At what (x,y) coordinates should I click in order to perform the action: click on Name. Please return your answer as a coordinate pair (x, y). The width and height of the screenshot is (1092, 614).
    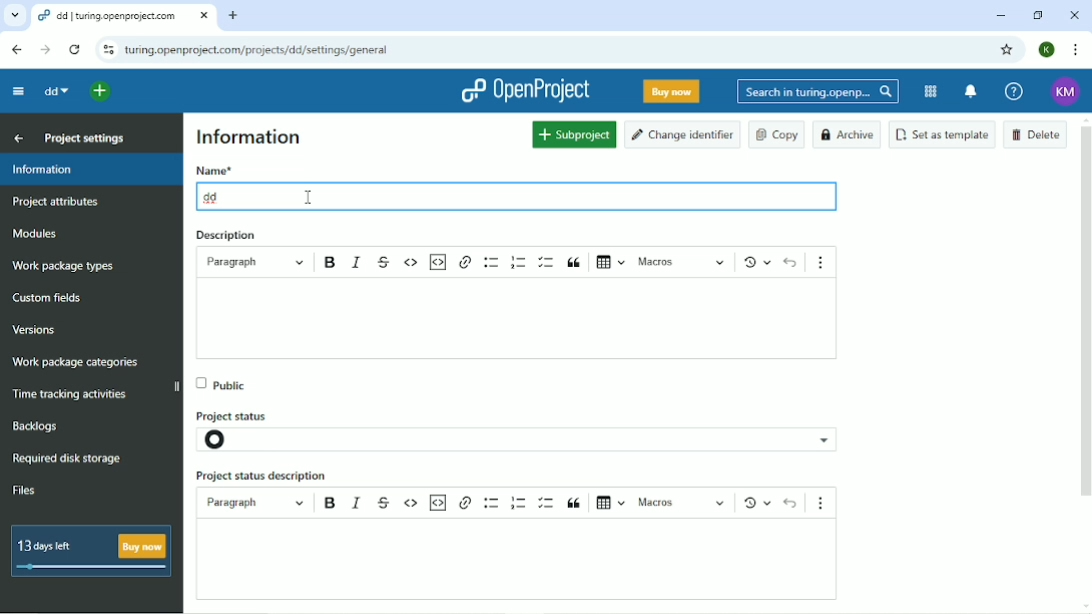
    Looking at the image, I should click on (214, 170).